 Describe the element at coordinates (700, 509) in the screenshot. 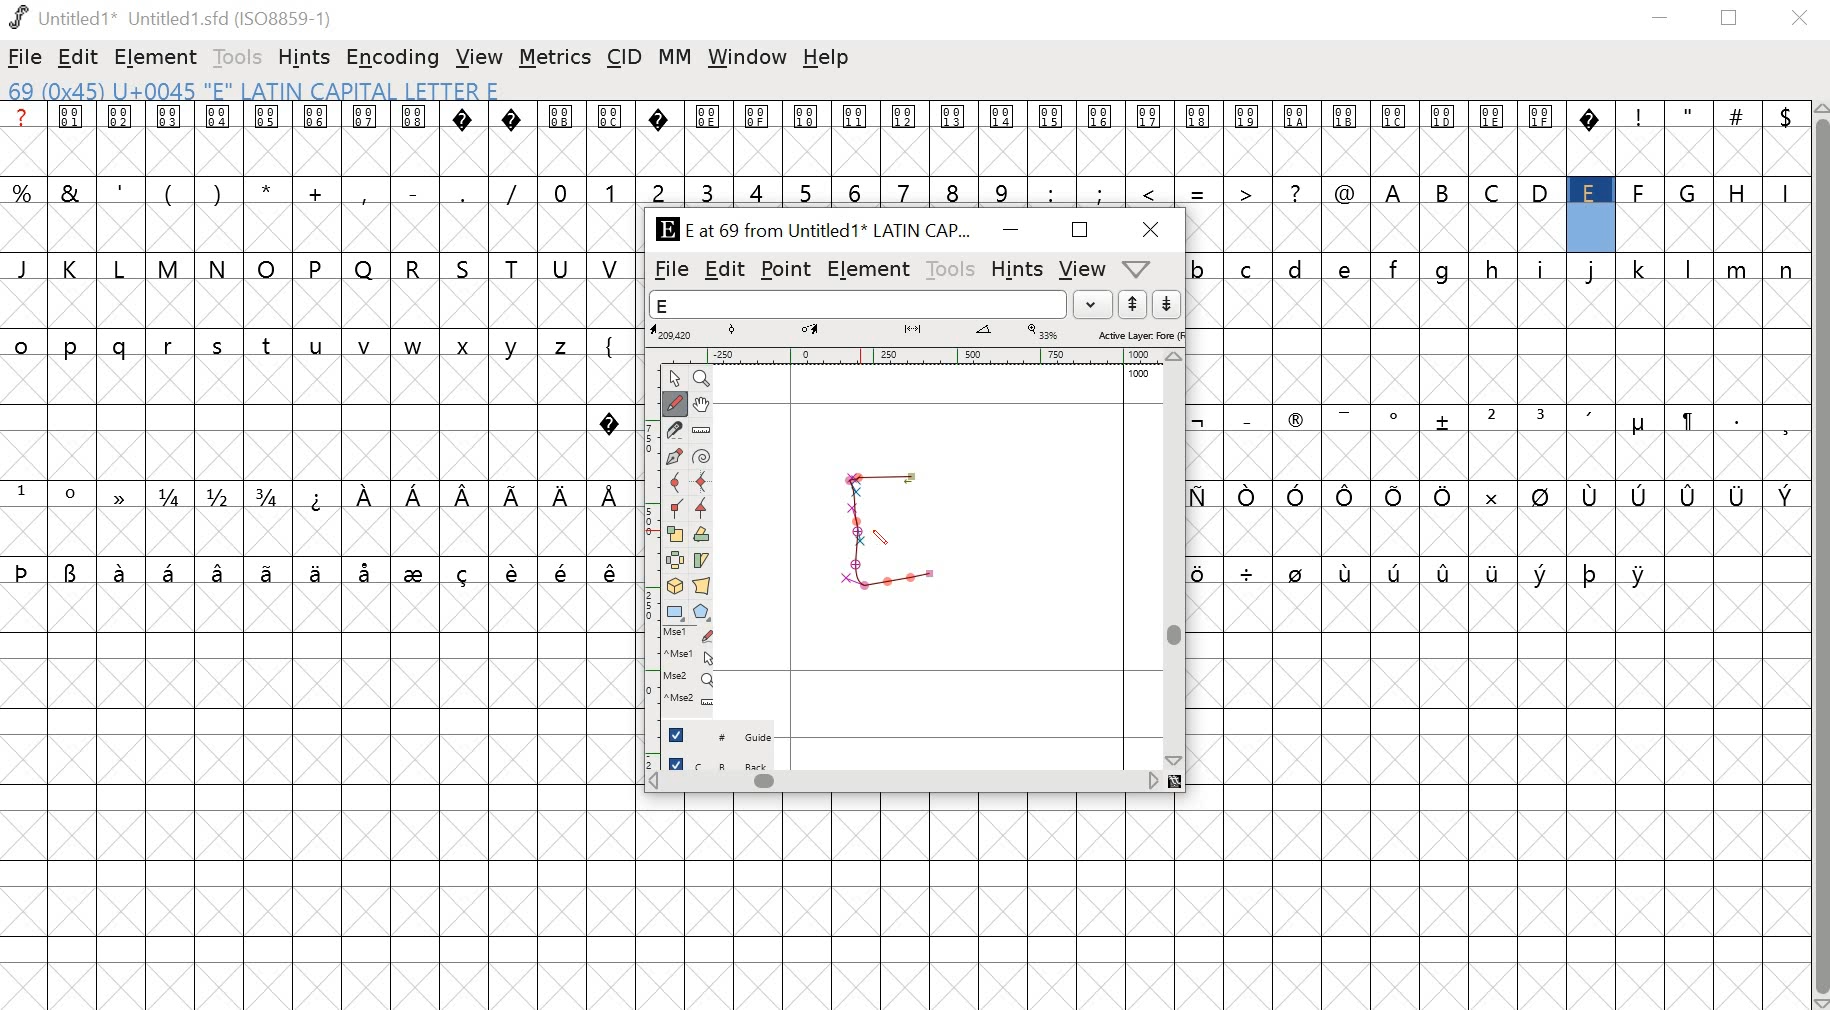

I see `Tangent` at that location.